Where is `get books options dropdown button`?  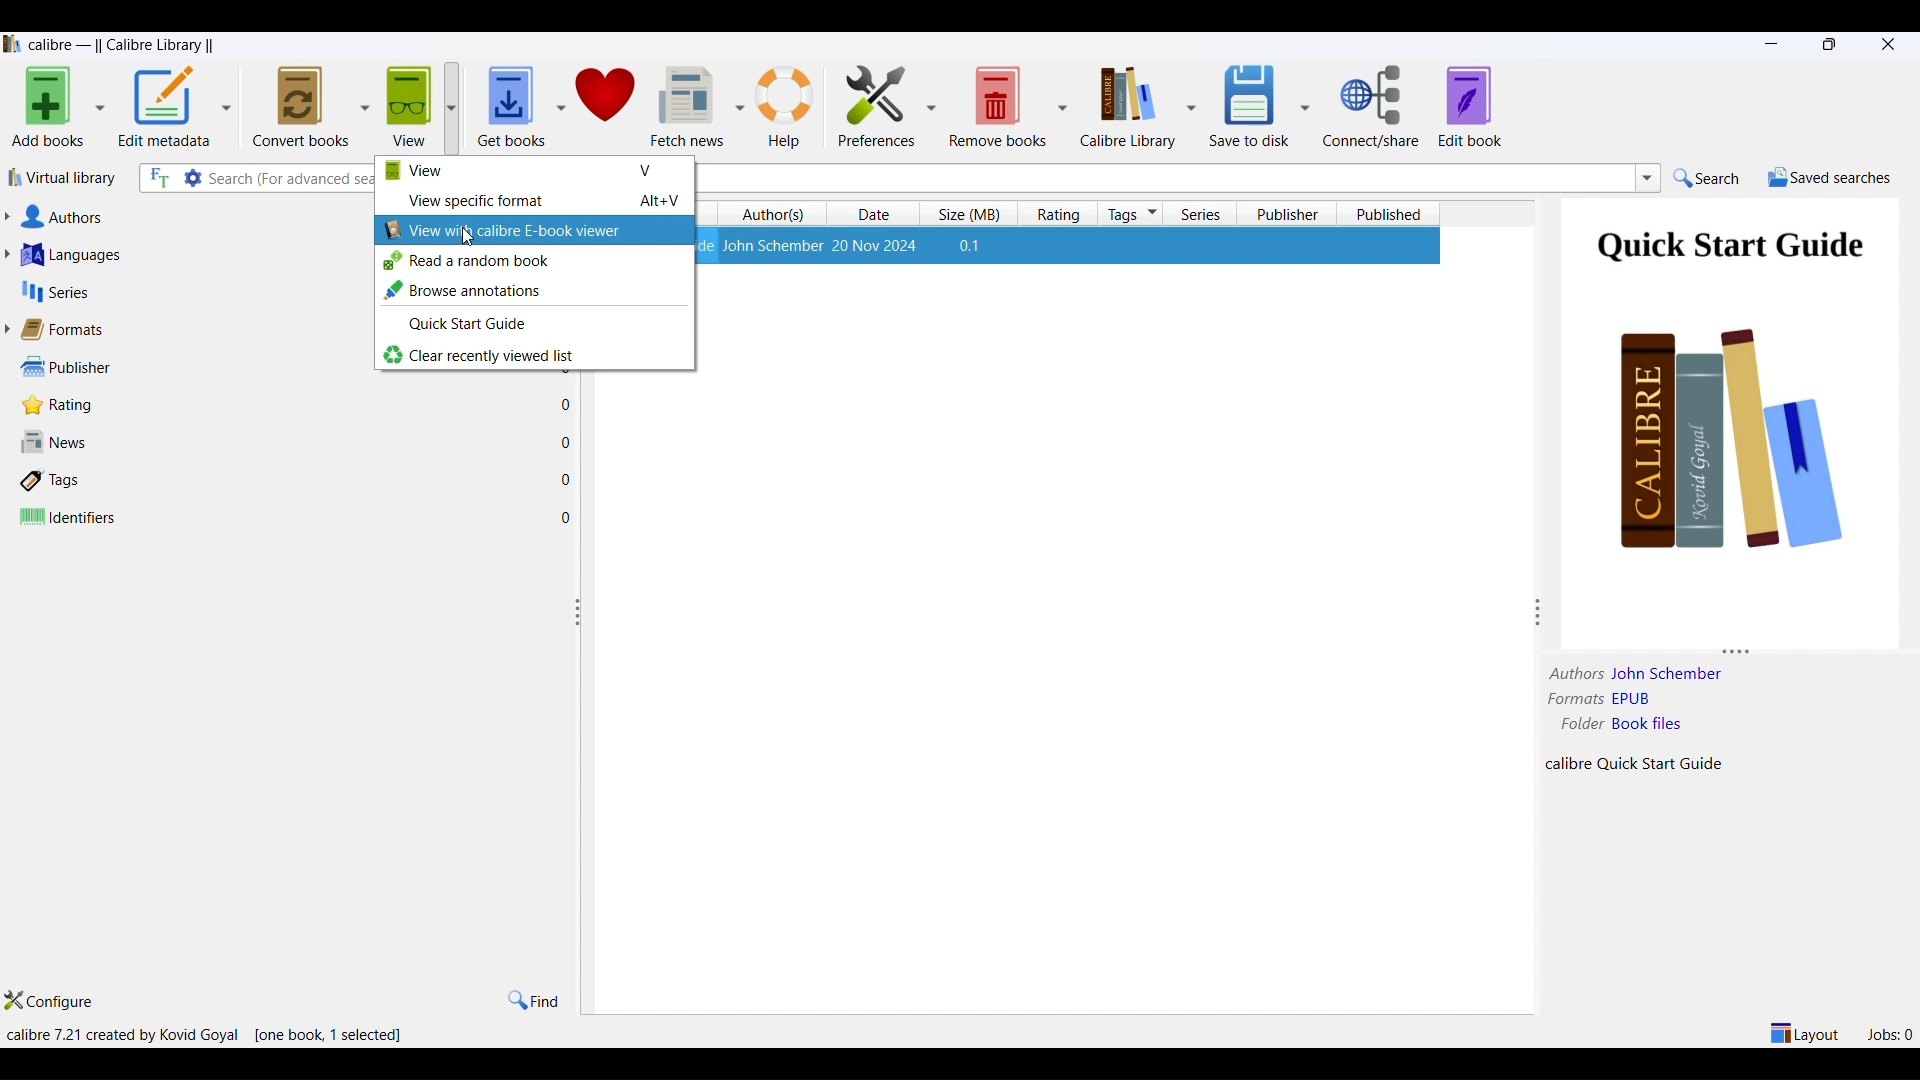 get books options dropdown button is located at coordinates (560, 106).